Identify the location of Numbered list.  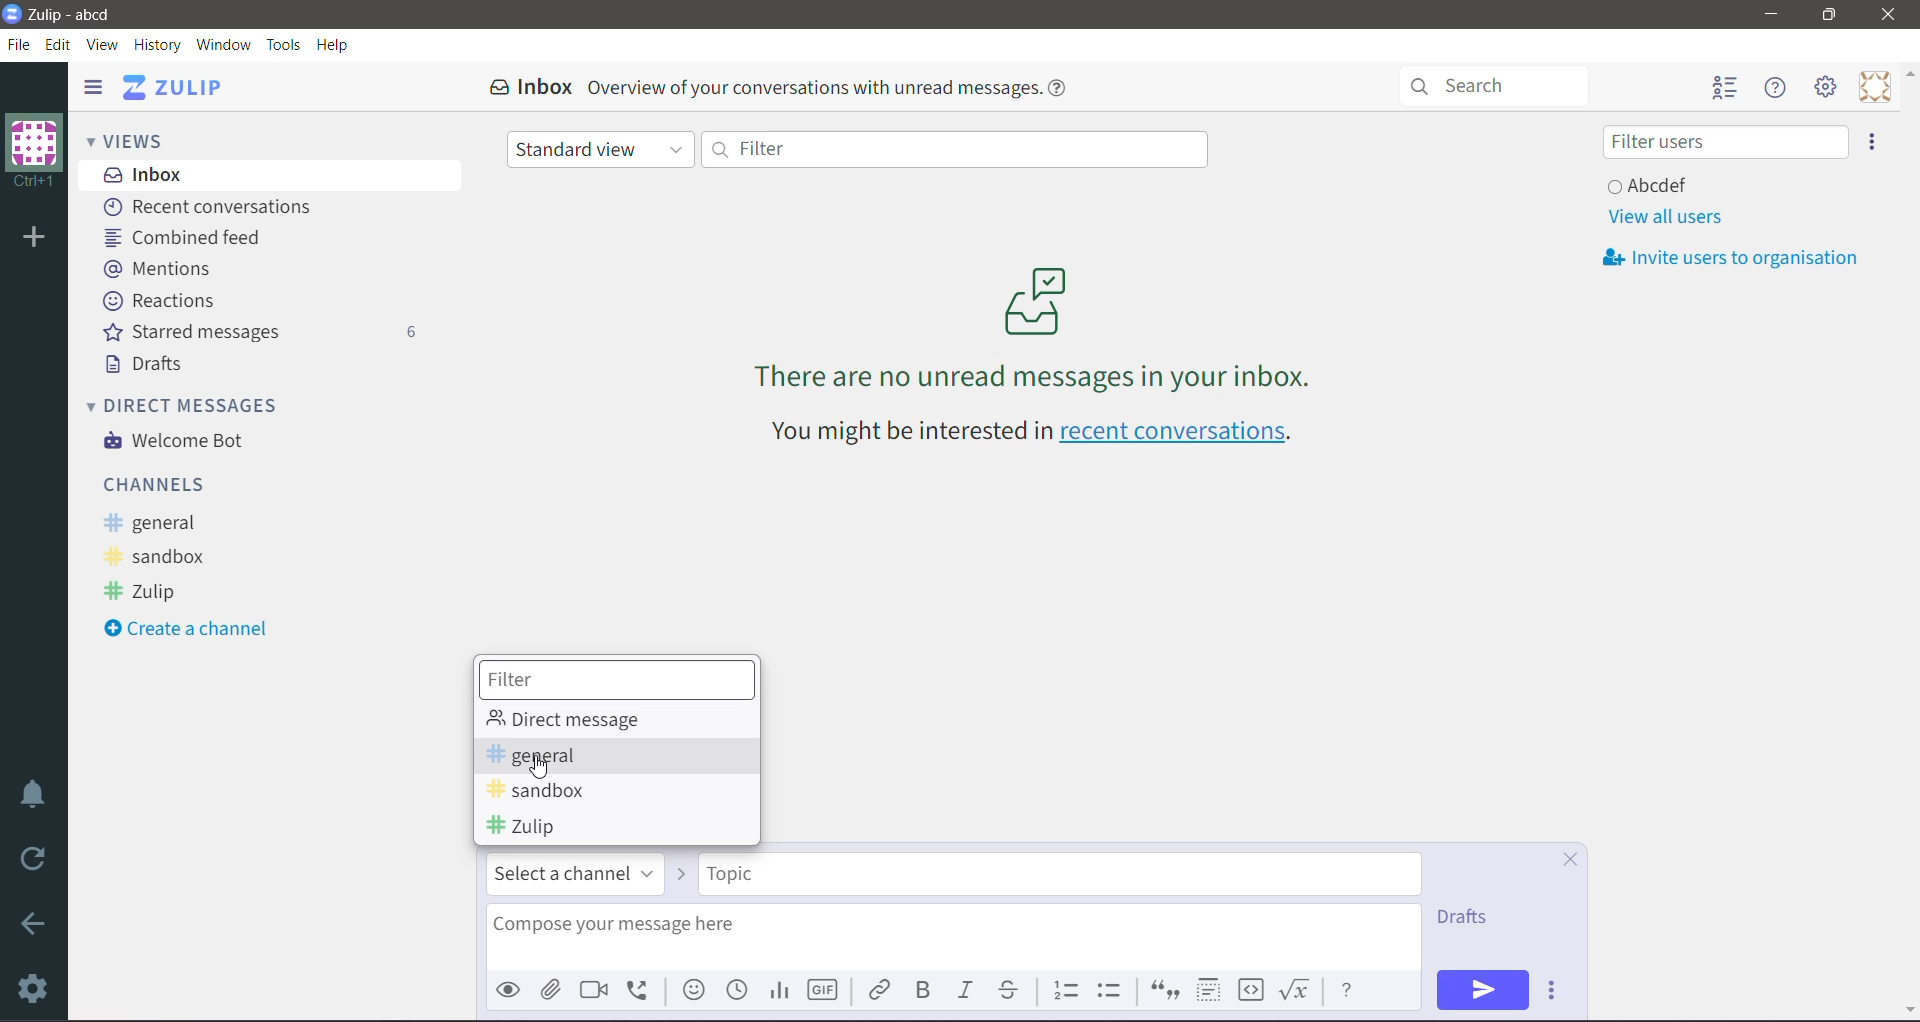
(1066, 988).